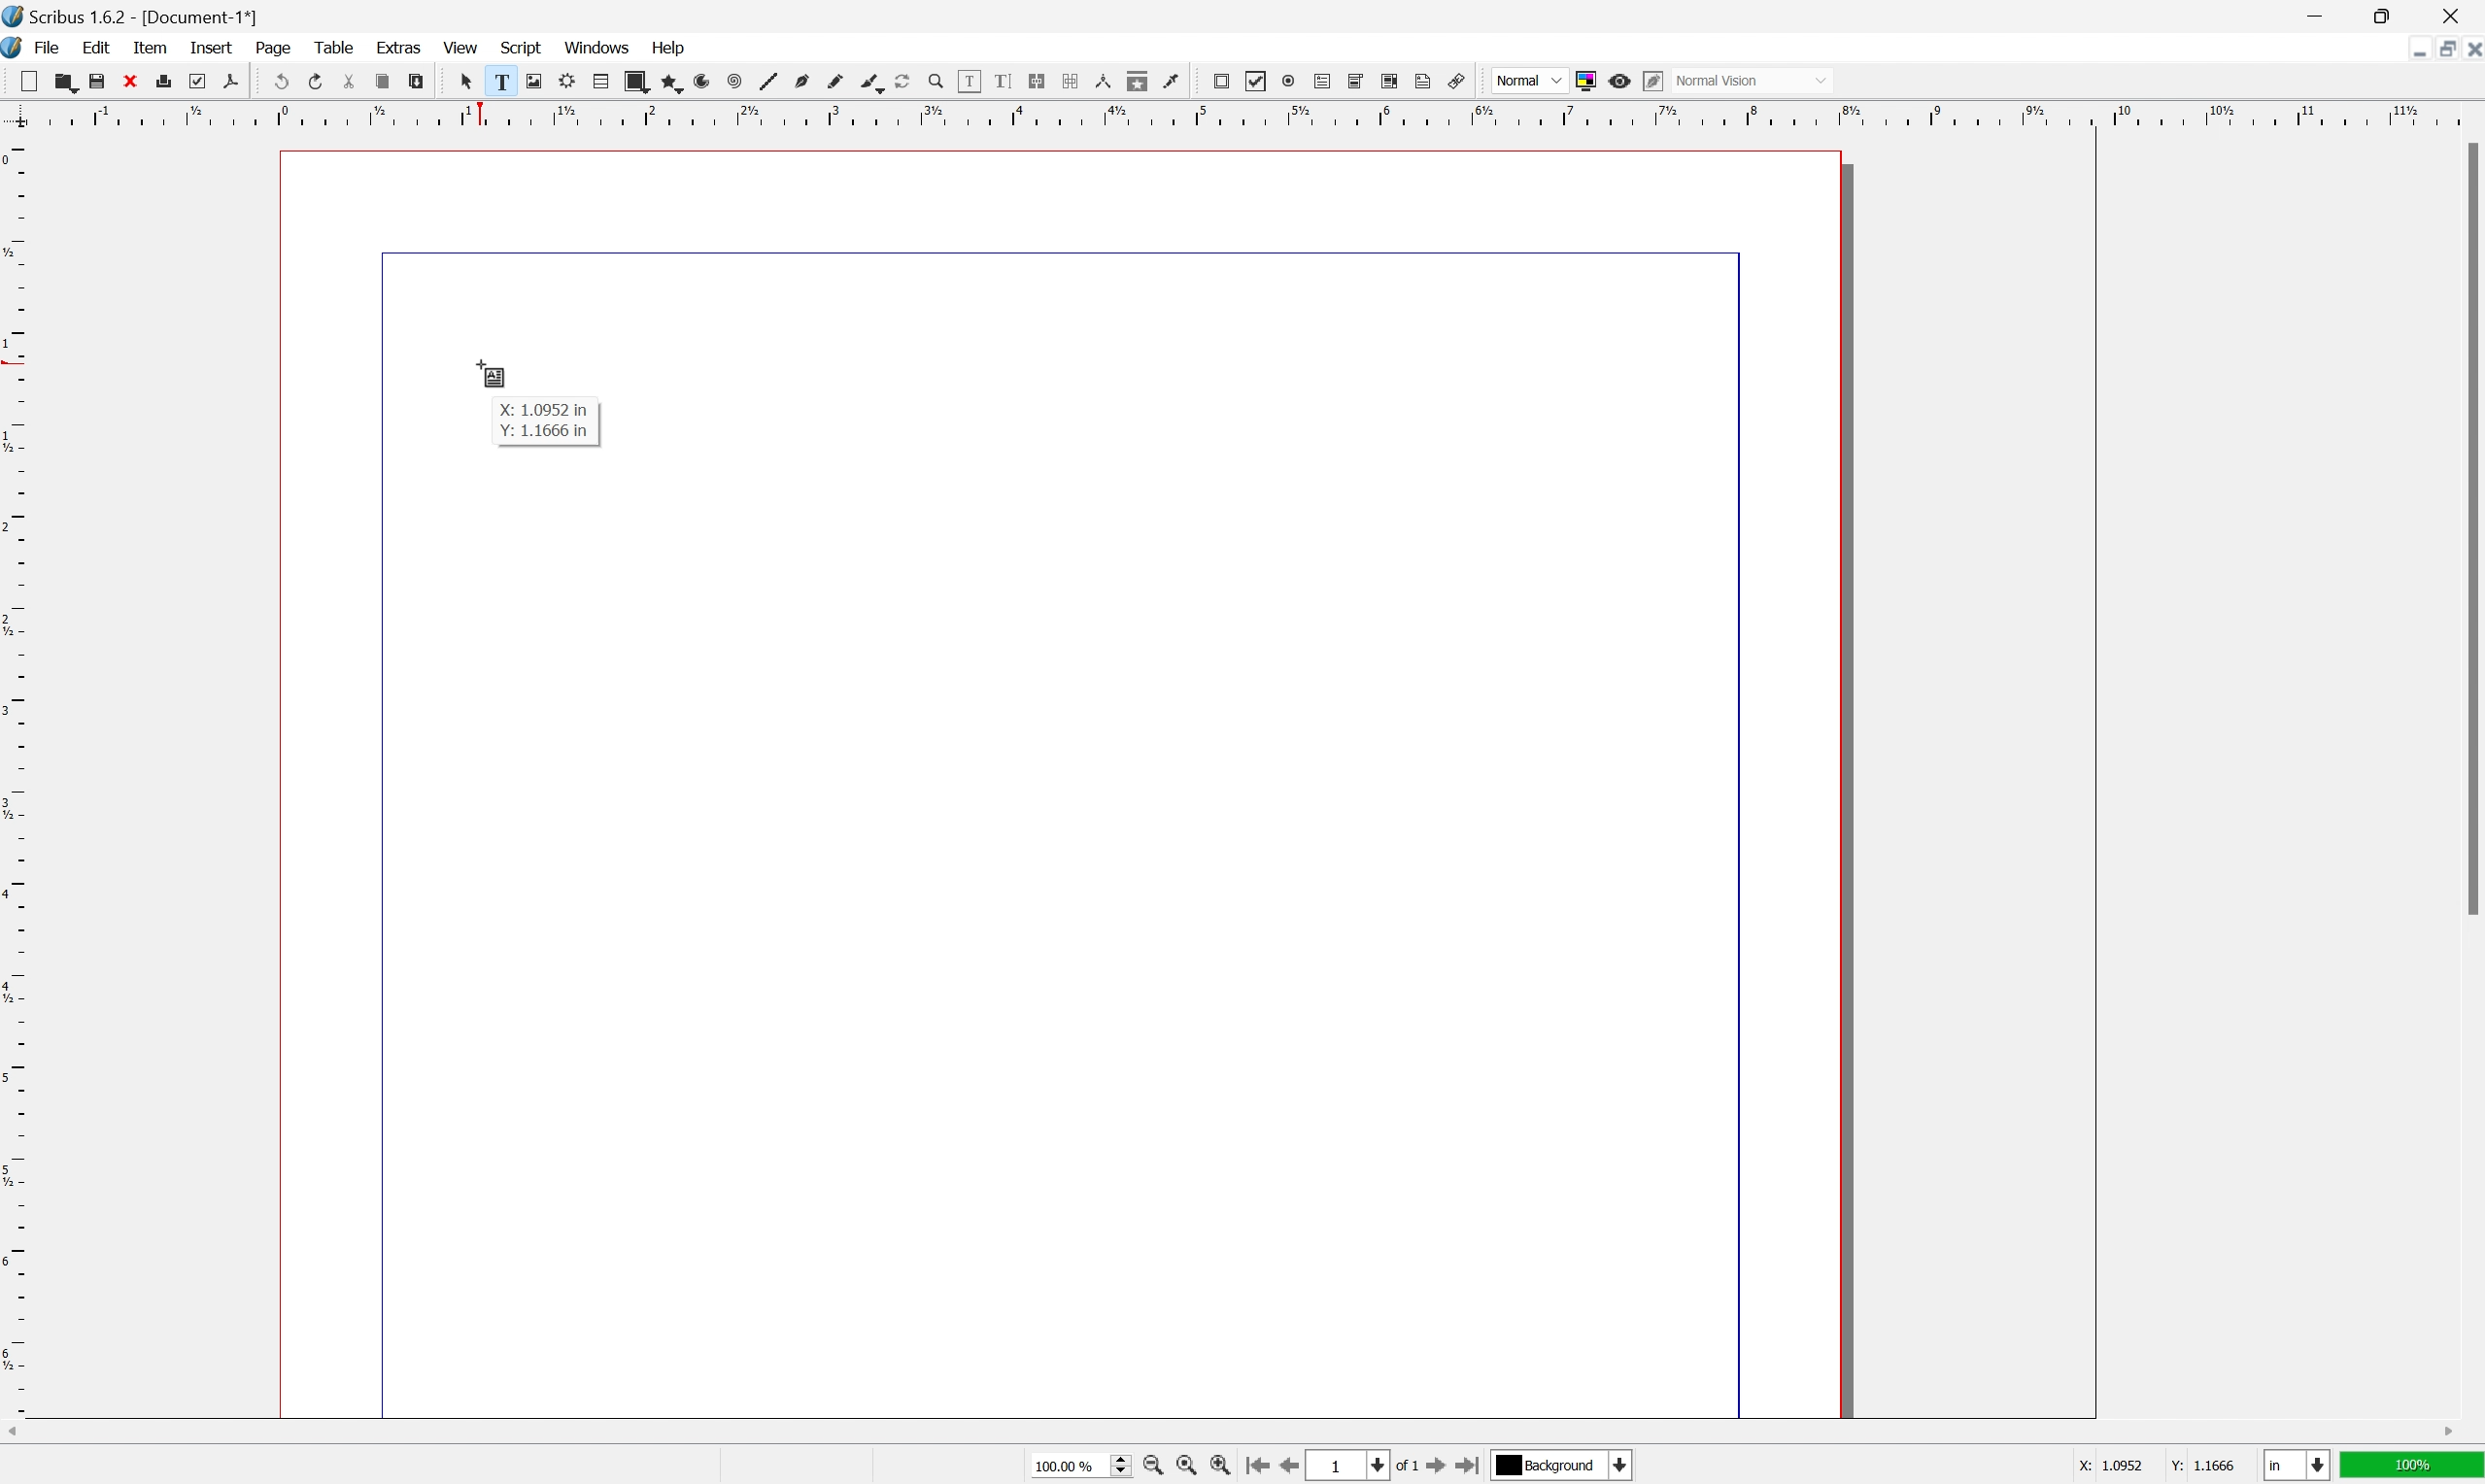 This screenshot has width=2485, height=1484. I want to click on normal, so click(1530, 79).